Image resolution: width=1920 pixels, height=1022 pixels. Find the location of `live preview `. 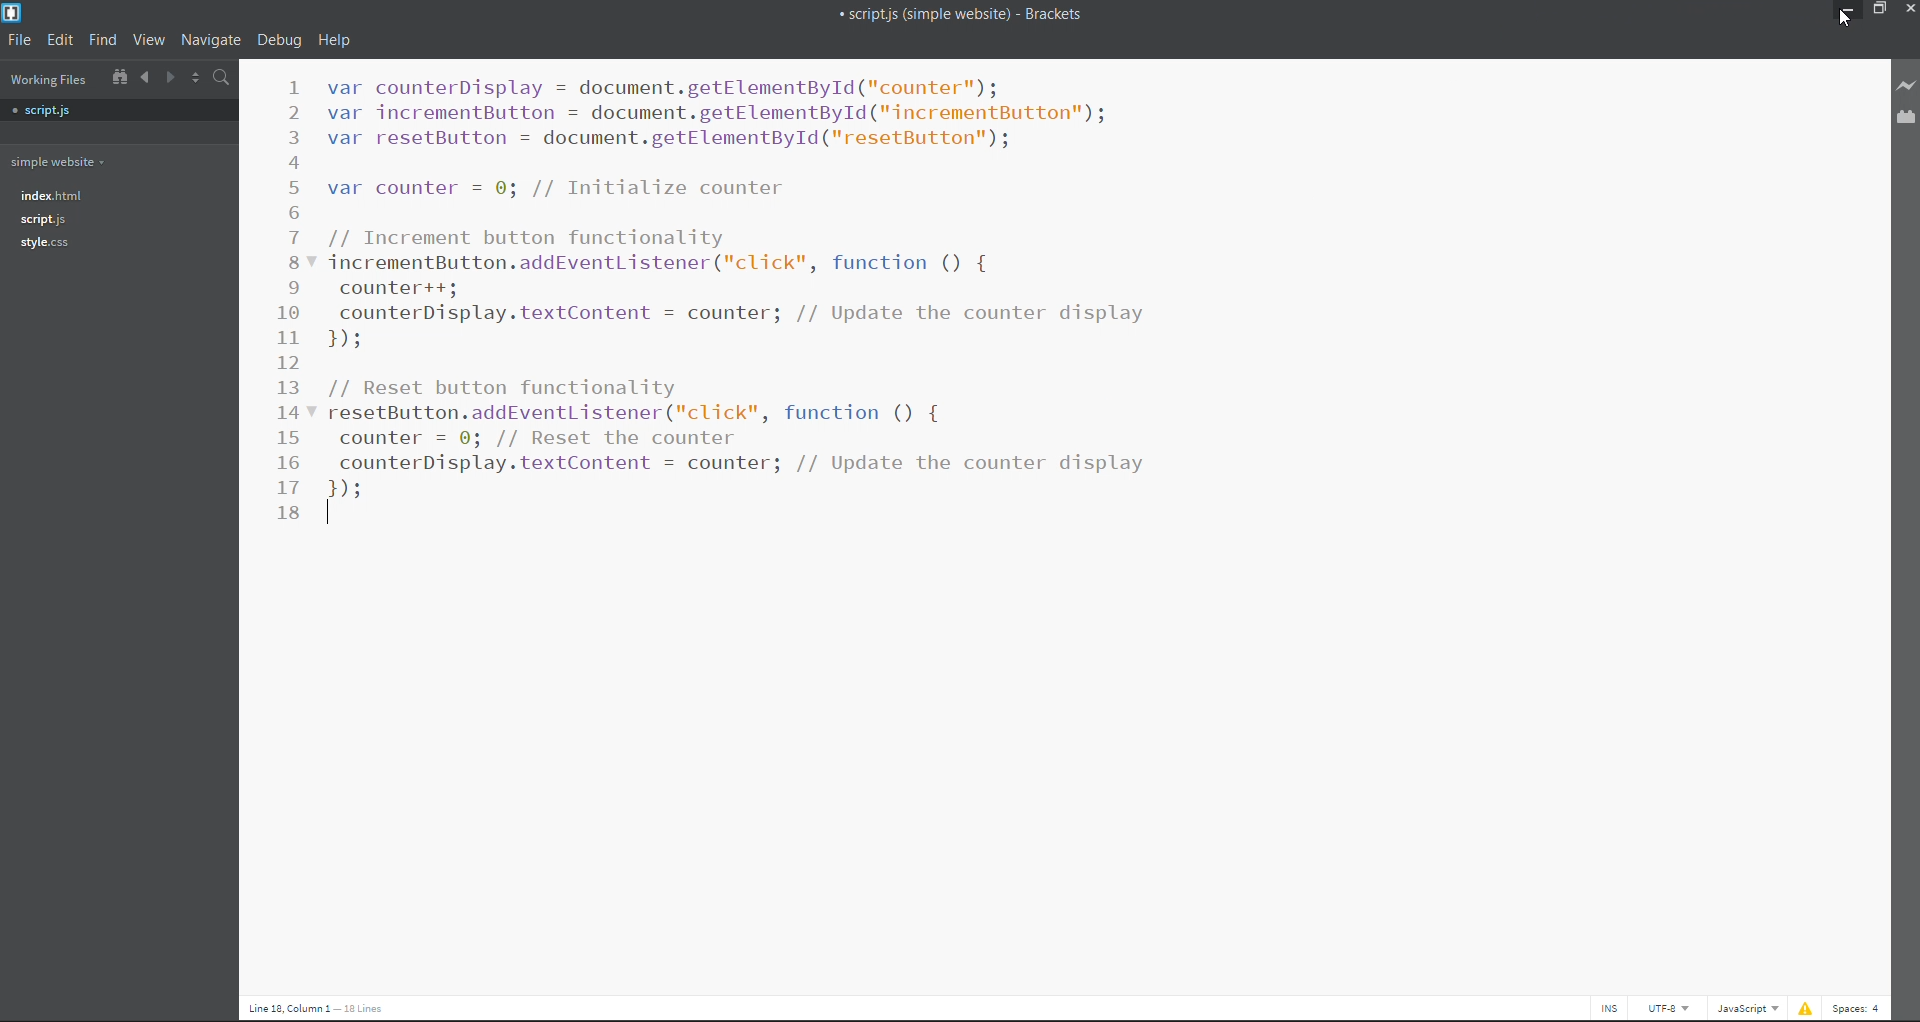

live preview  is located at coordinates (1907, 85).